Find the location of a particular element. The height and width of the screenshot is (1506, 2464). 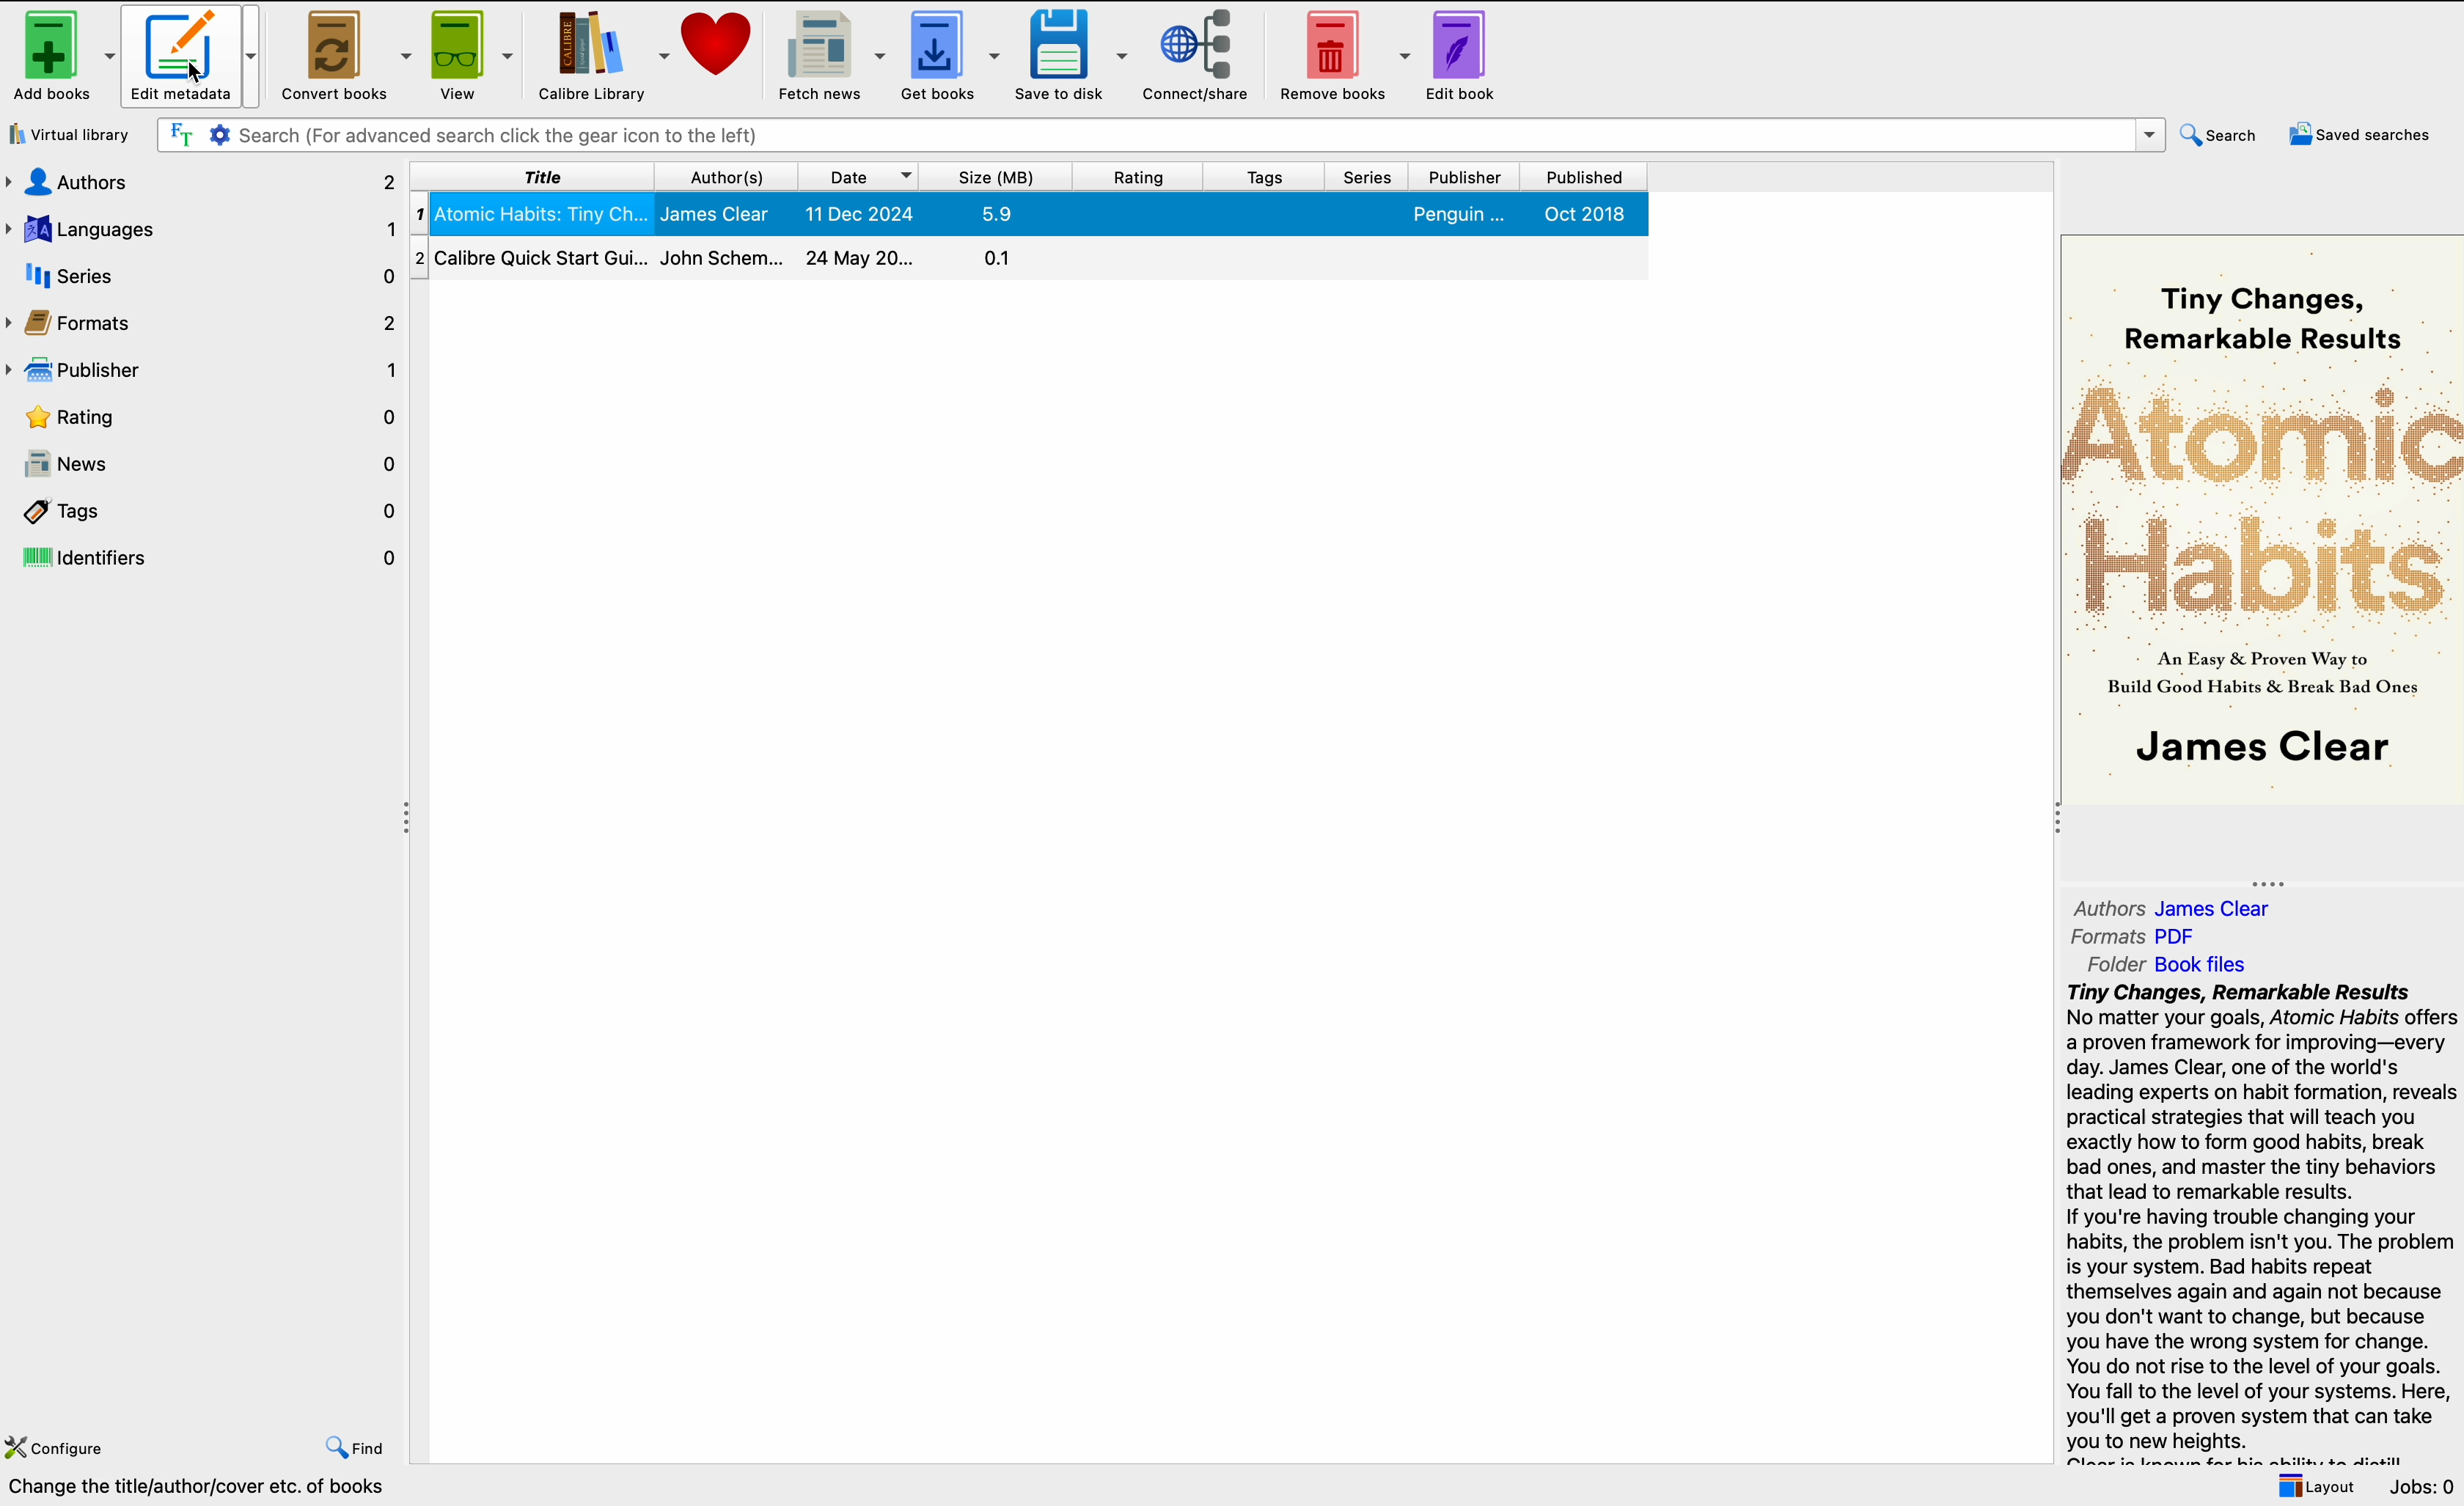

search is located at coordinates (2227, 133).